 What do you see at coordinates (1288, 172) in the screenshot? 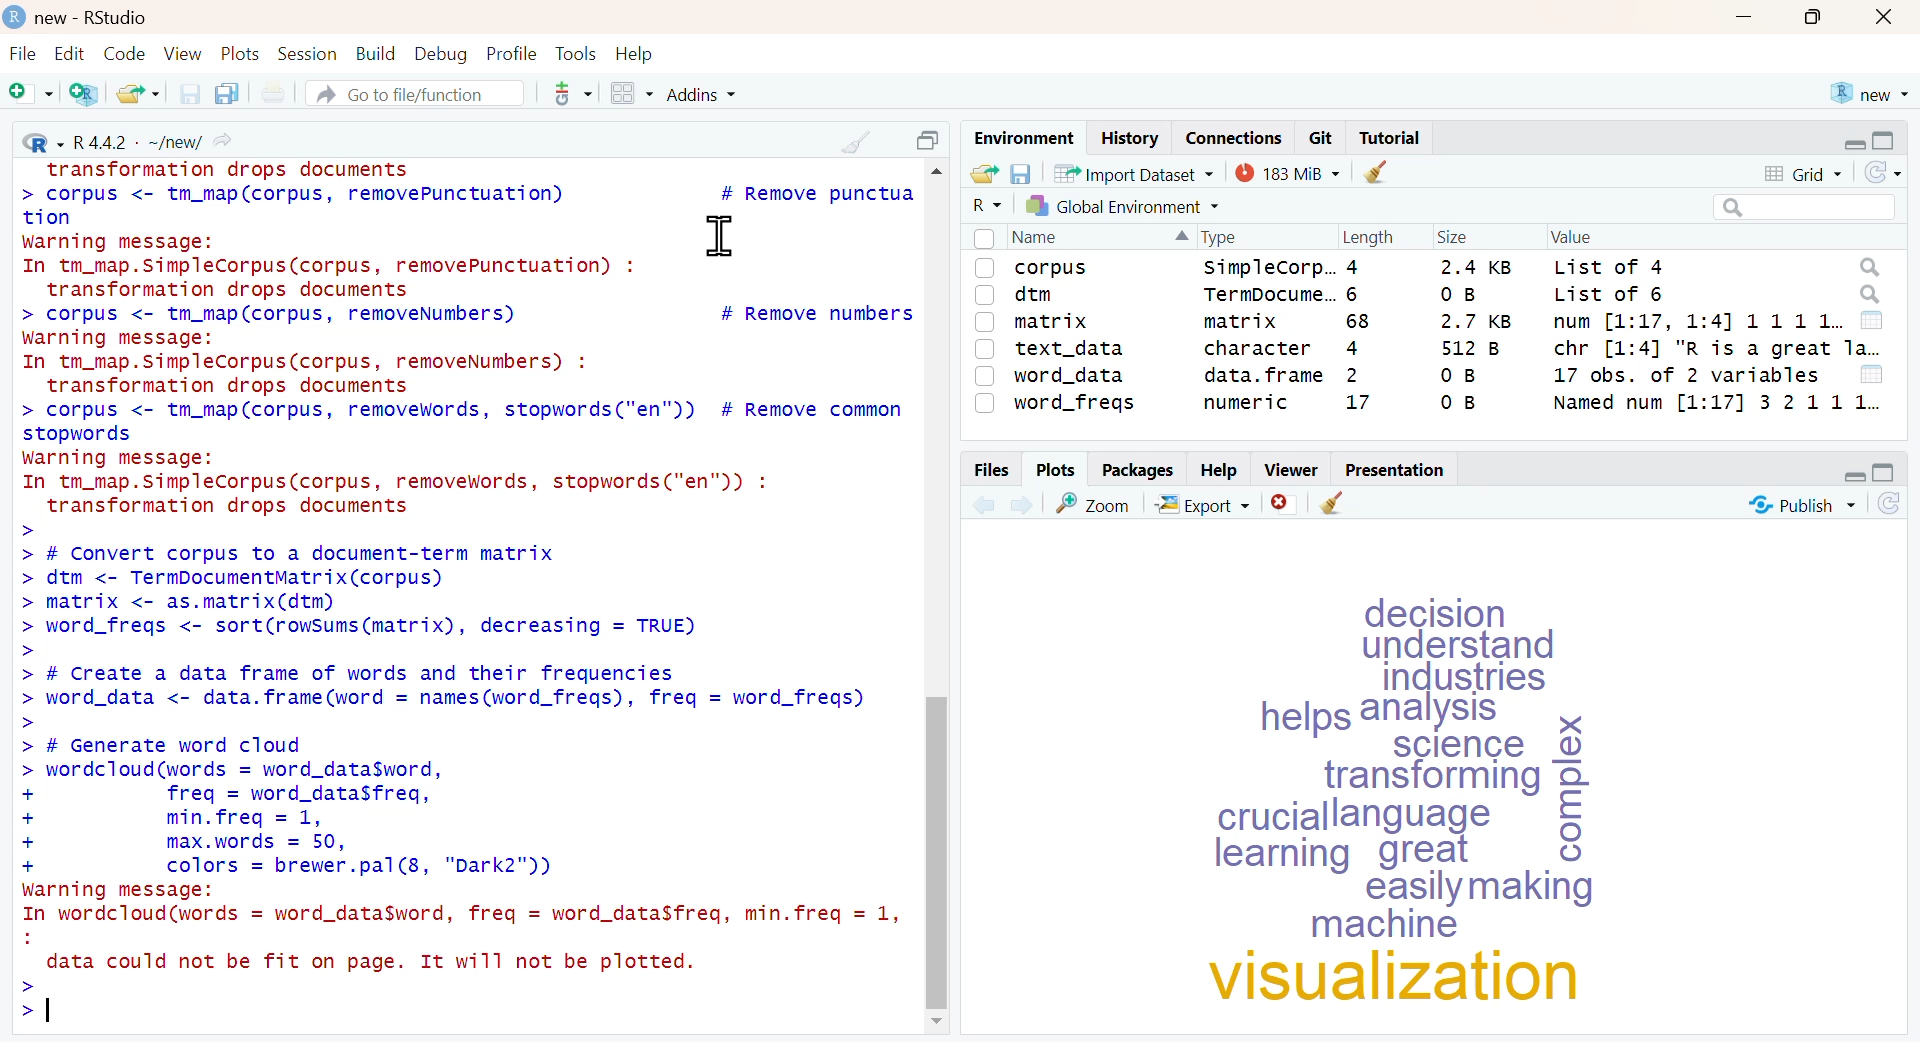
I see `183 MiB` at bounding box center [1288, 172].